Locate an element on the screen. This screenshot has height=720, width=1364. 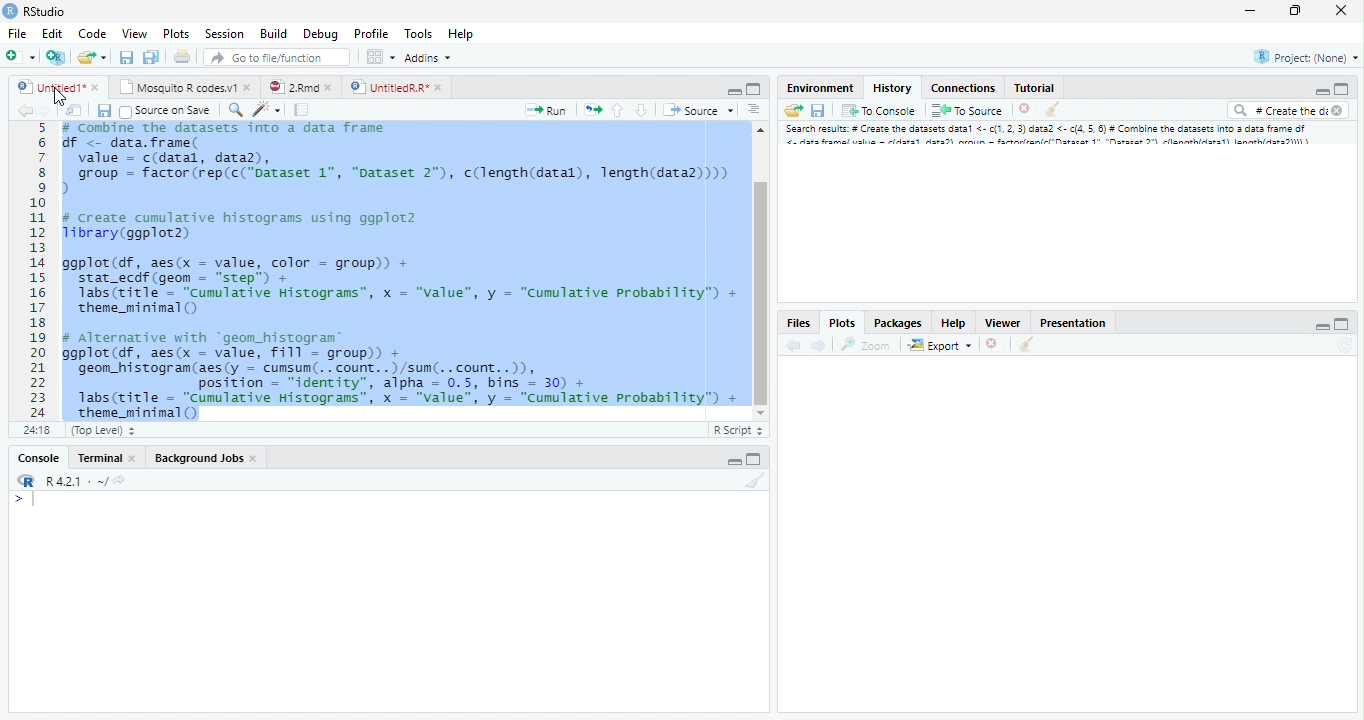
2.Rmd is located at coordinates (298, 85).